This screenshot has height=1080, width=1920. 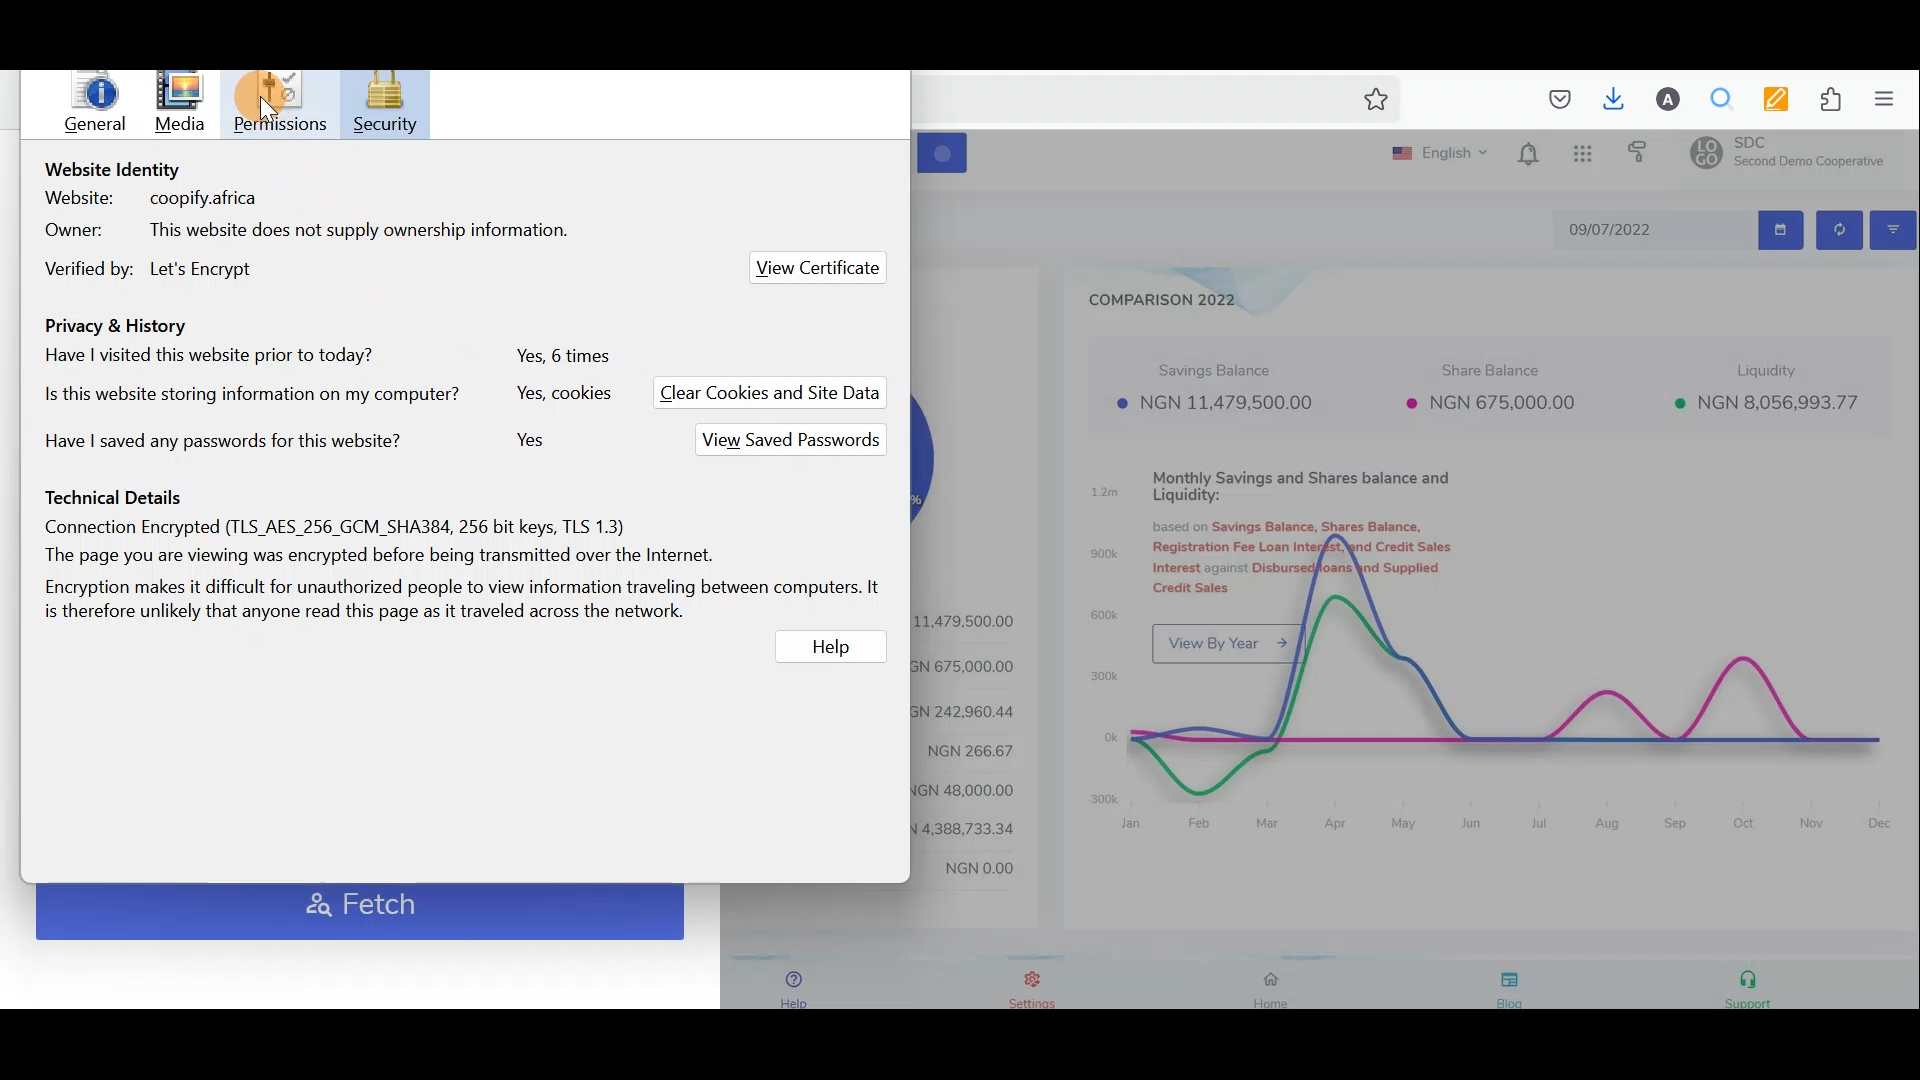 I want to click on Multiple search & highlight, so click(x=1714, y=100).